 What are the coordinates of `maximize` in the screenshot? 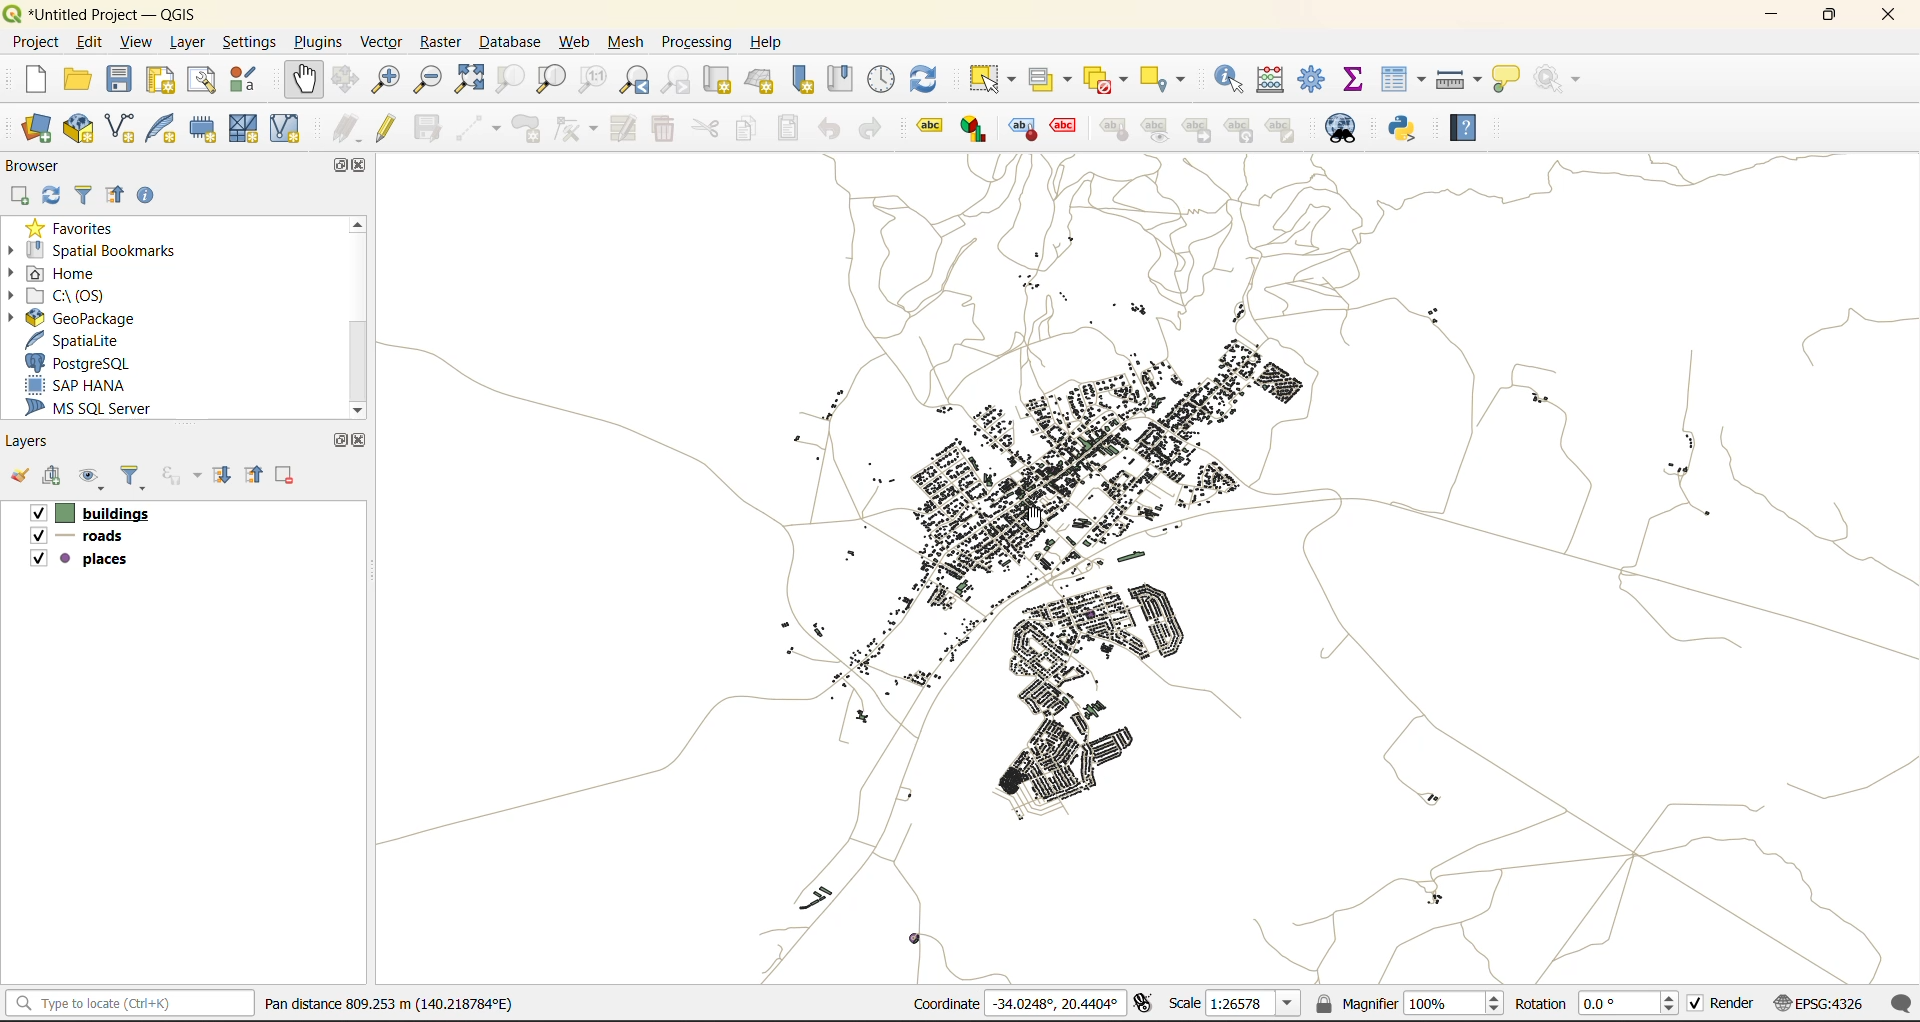 It's located at (333, 440).